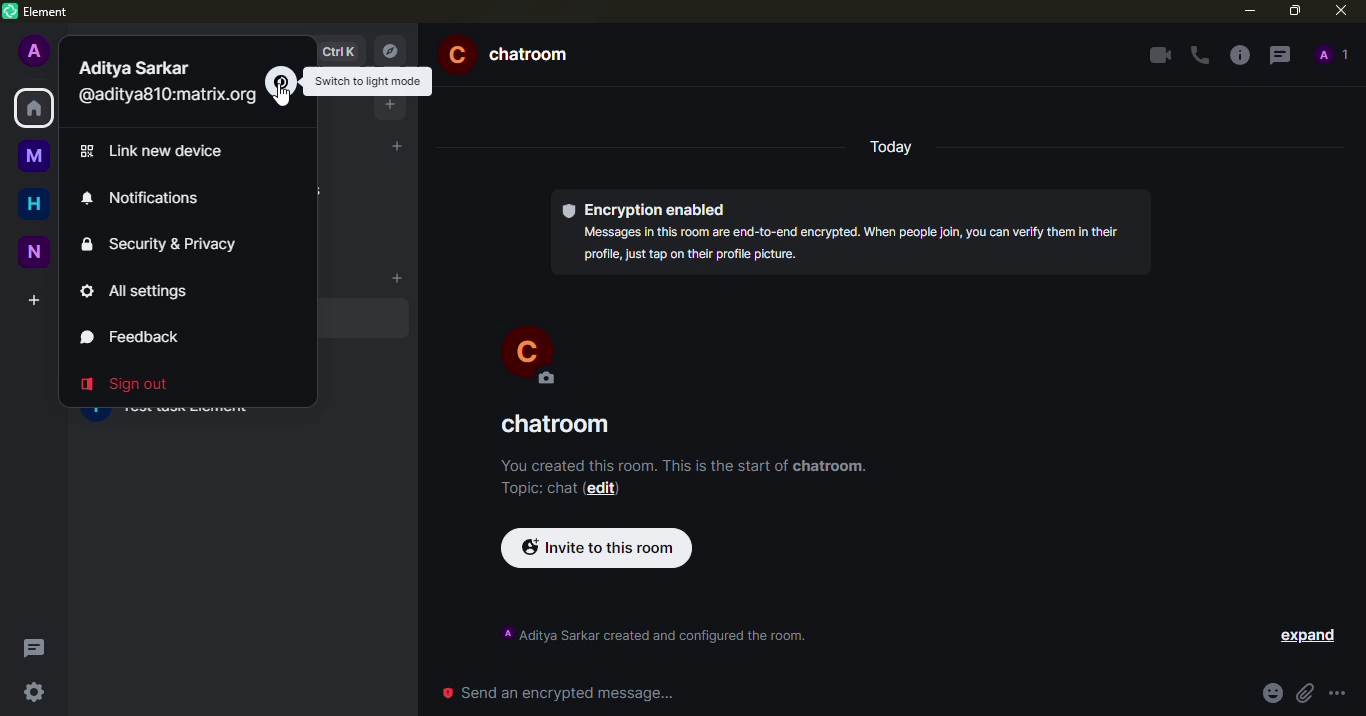  I want to click on edit, so click(601, 489).